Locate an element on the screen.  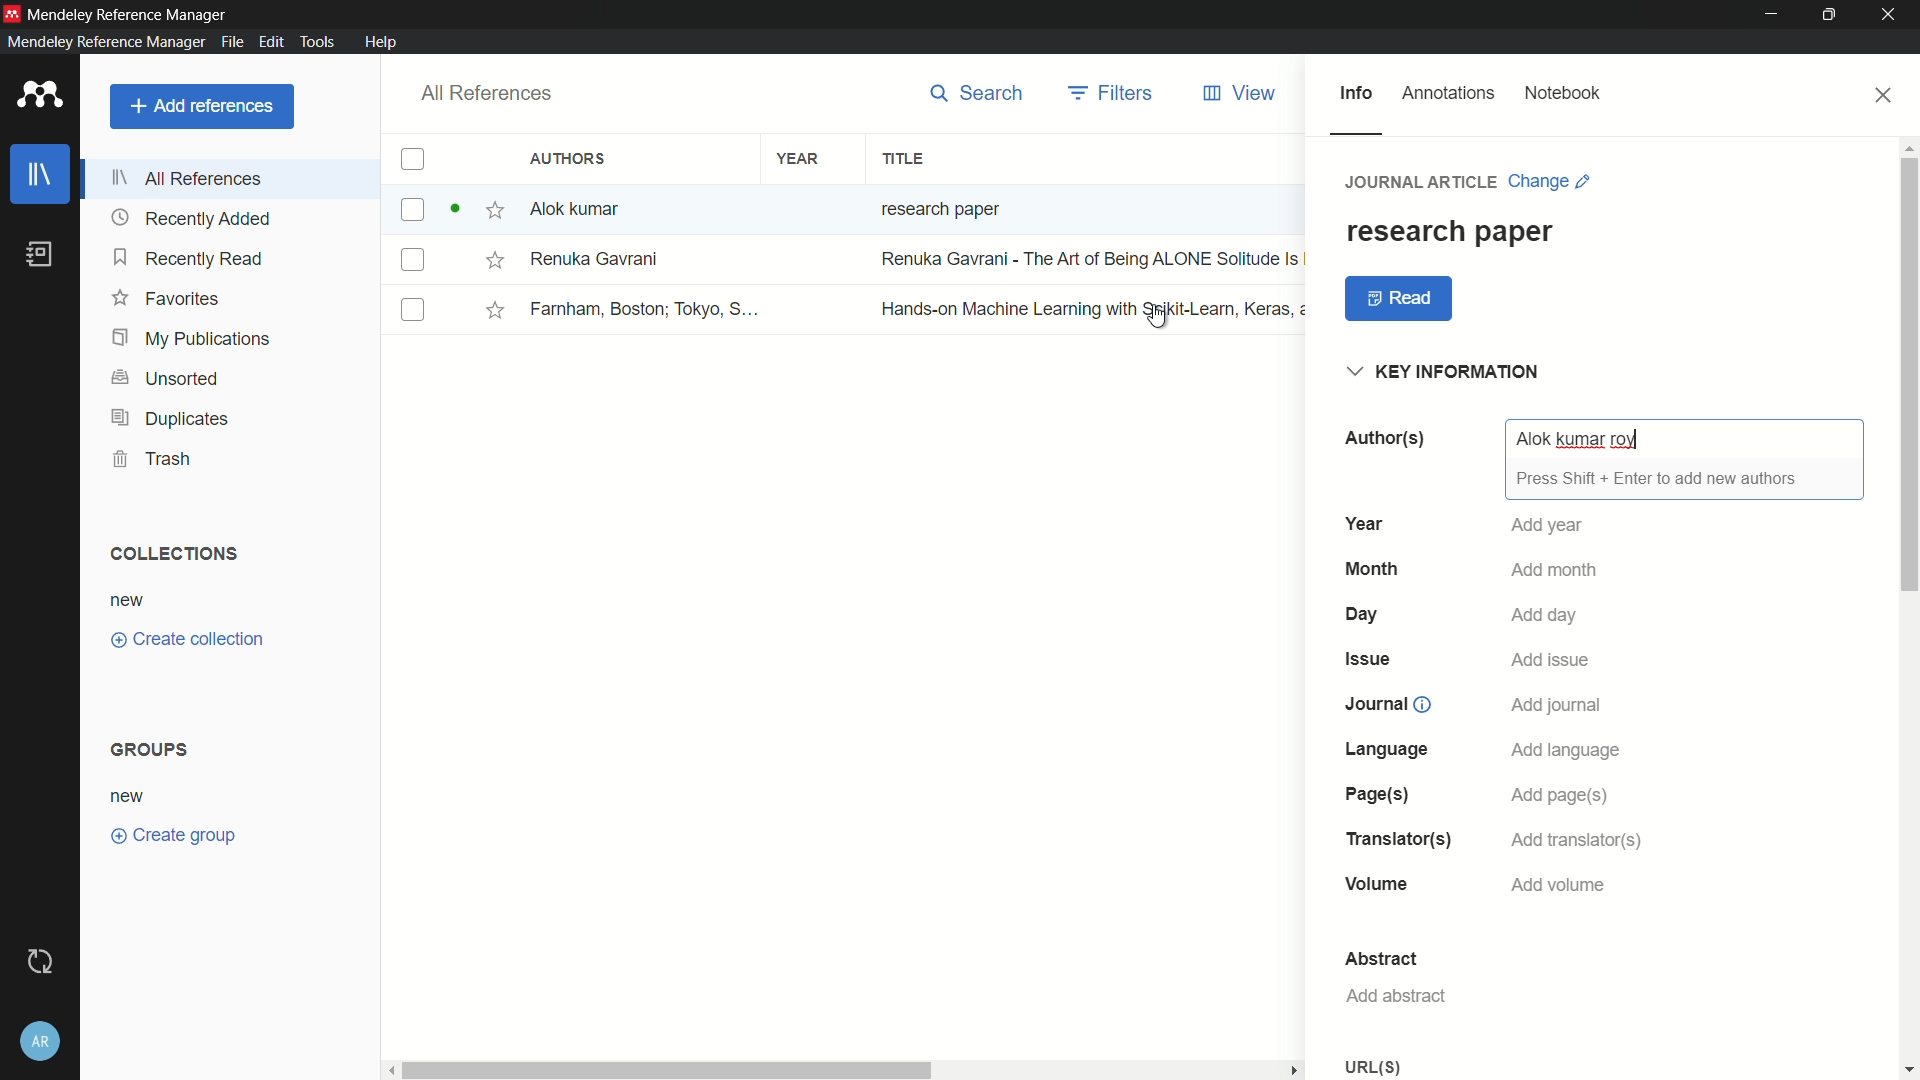
close app is located at coordinates (1892, 15).